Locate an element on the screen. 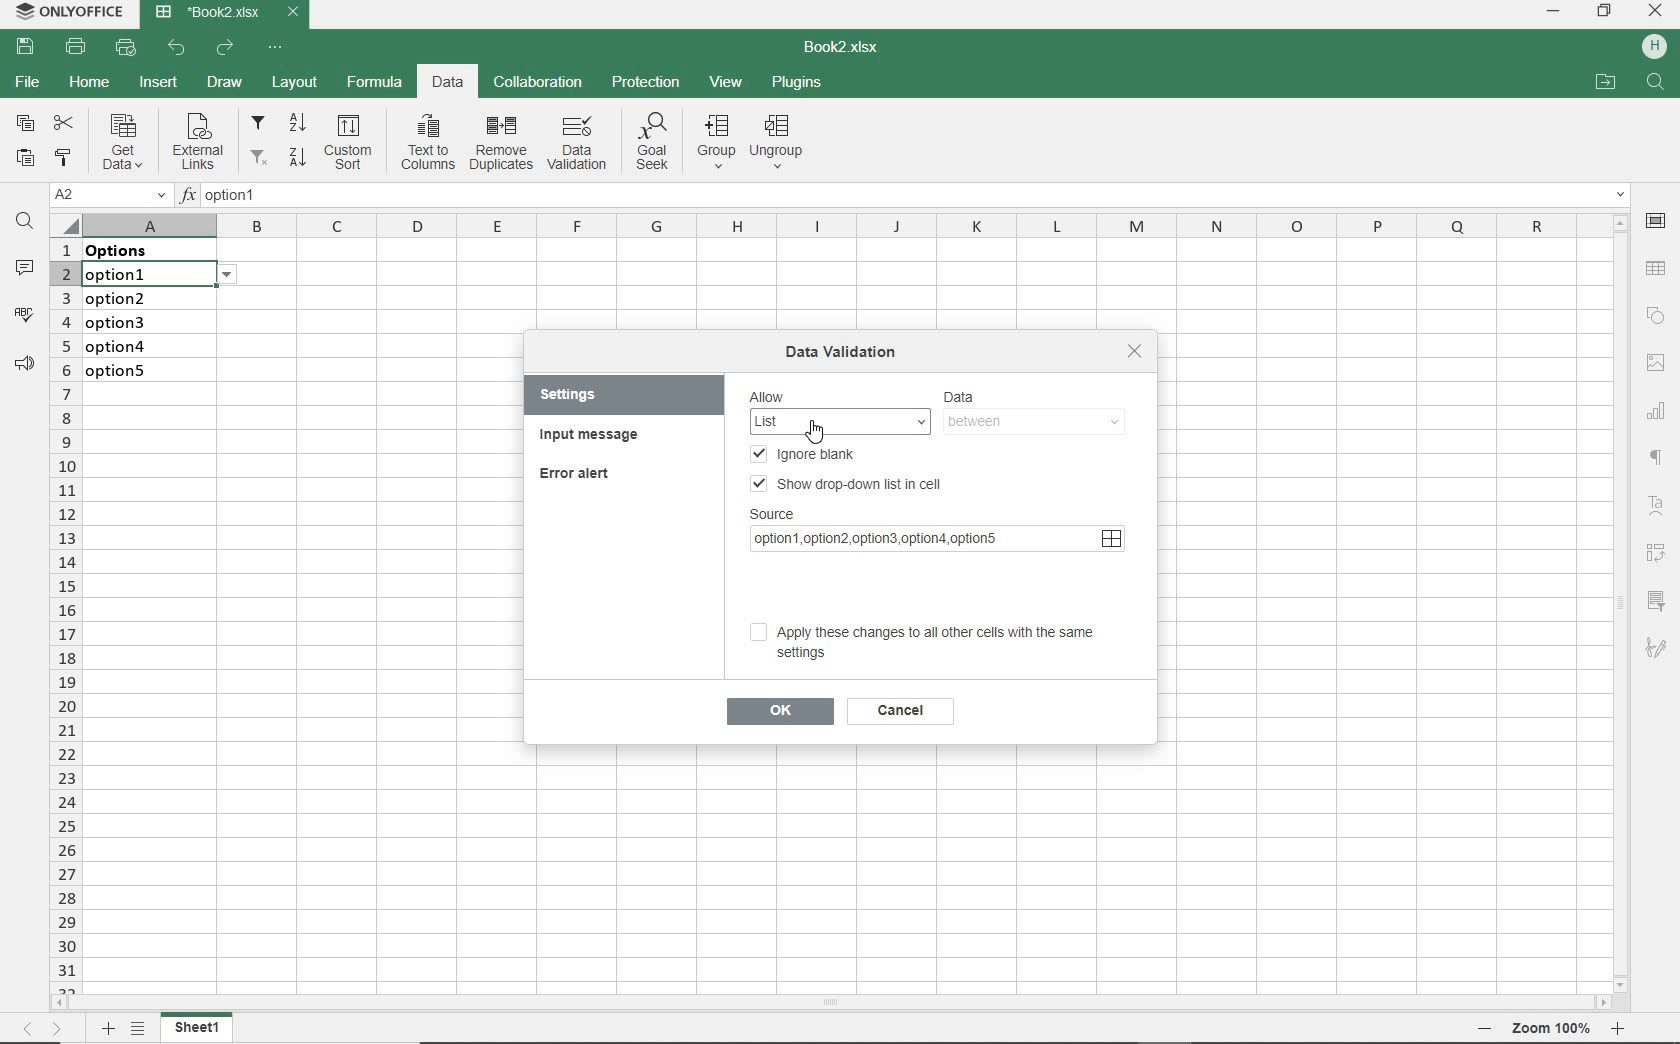  PROTECTION is located at coordinates (646, 83).